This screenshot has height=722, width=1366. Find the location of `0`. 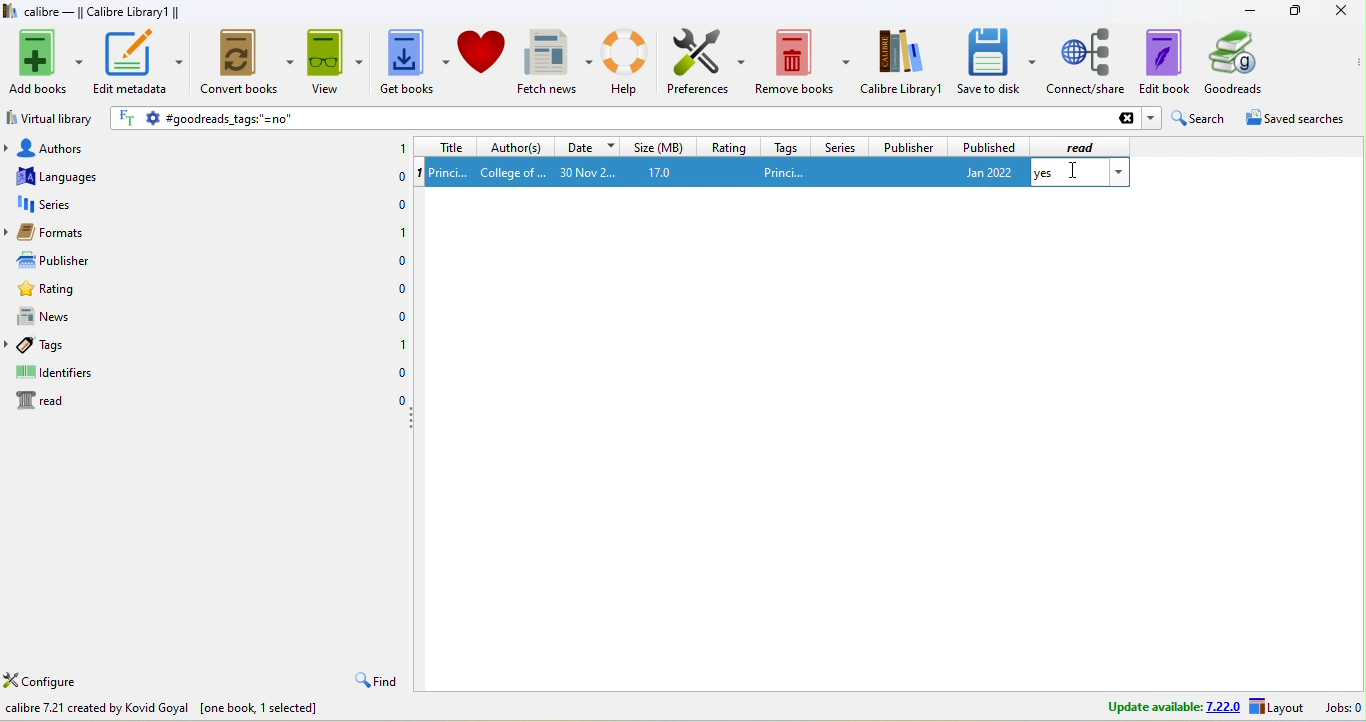

0 is located at coordinates (400, 289).